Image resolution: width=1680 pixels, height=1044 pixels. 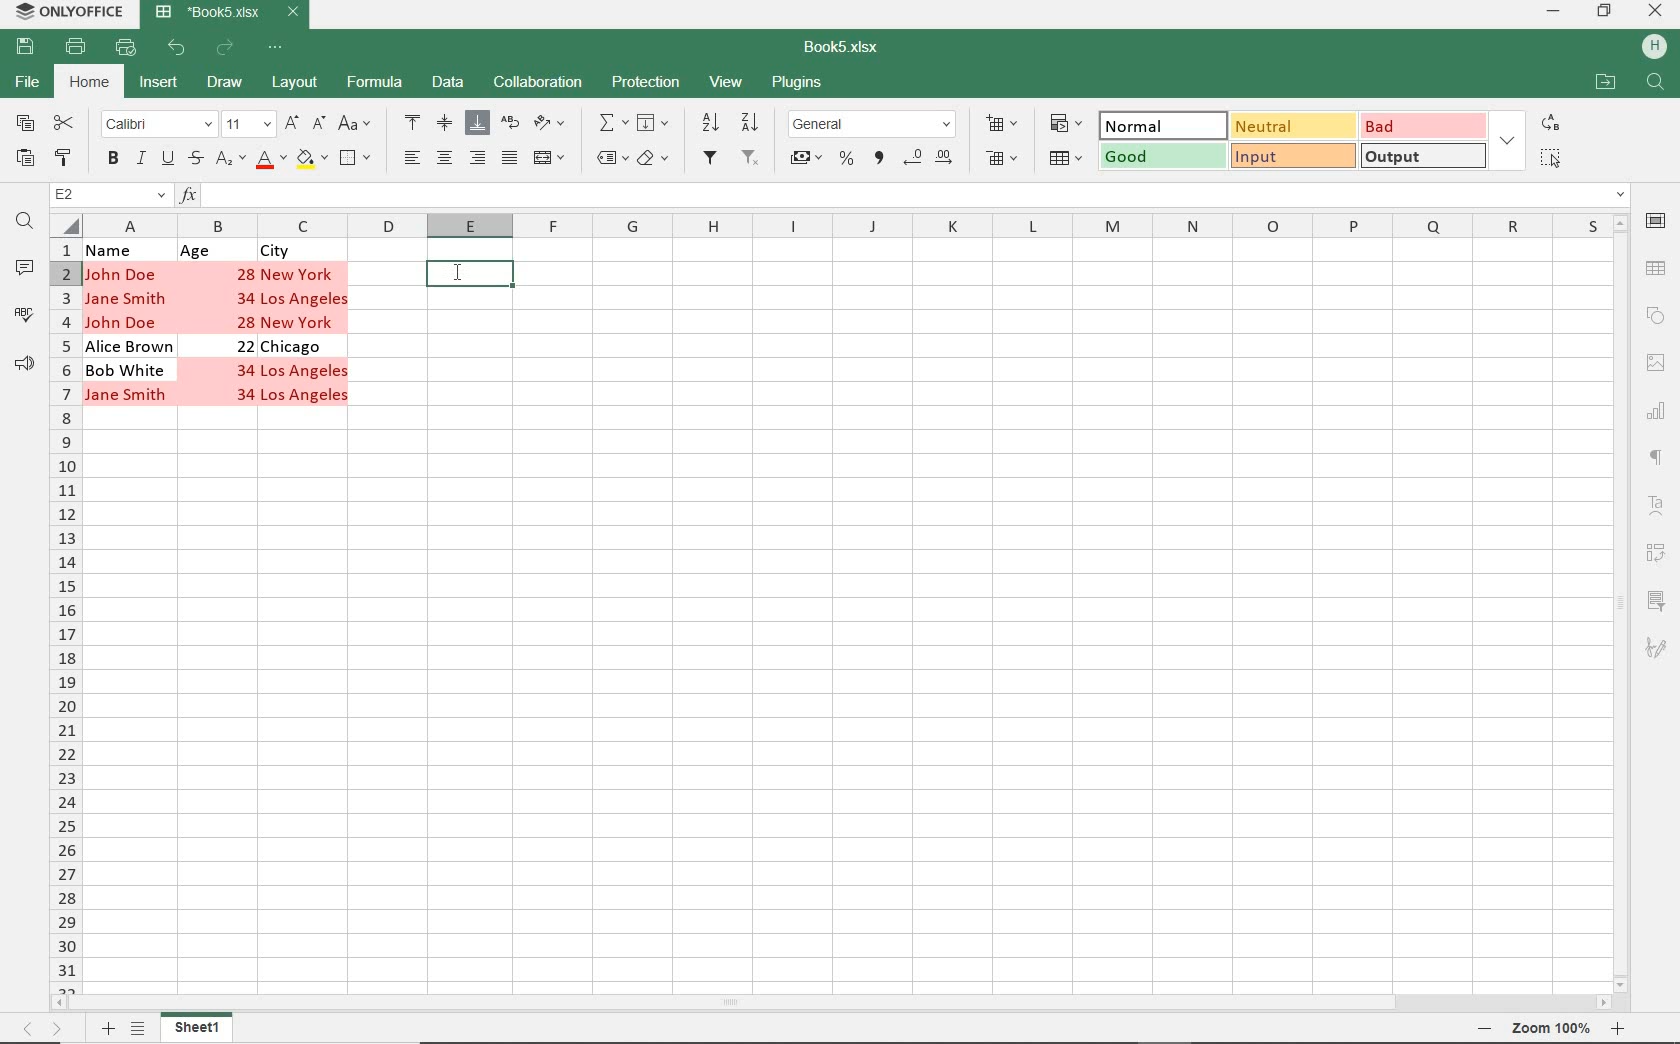 I want to click on FEEDBACK & SUPPORT, so click(x=26, y=359).